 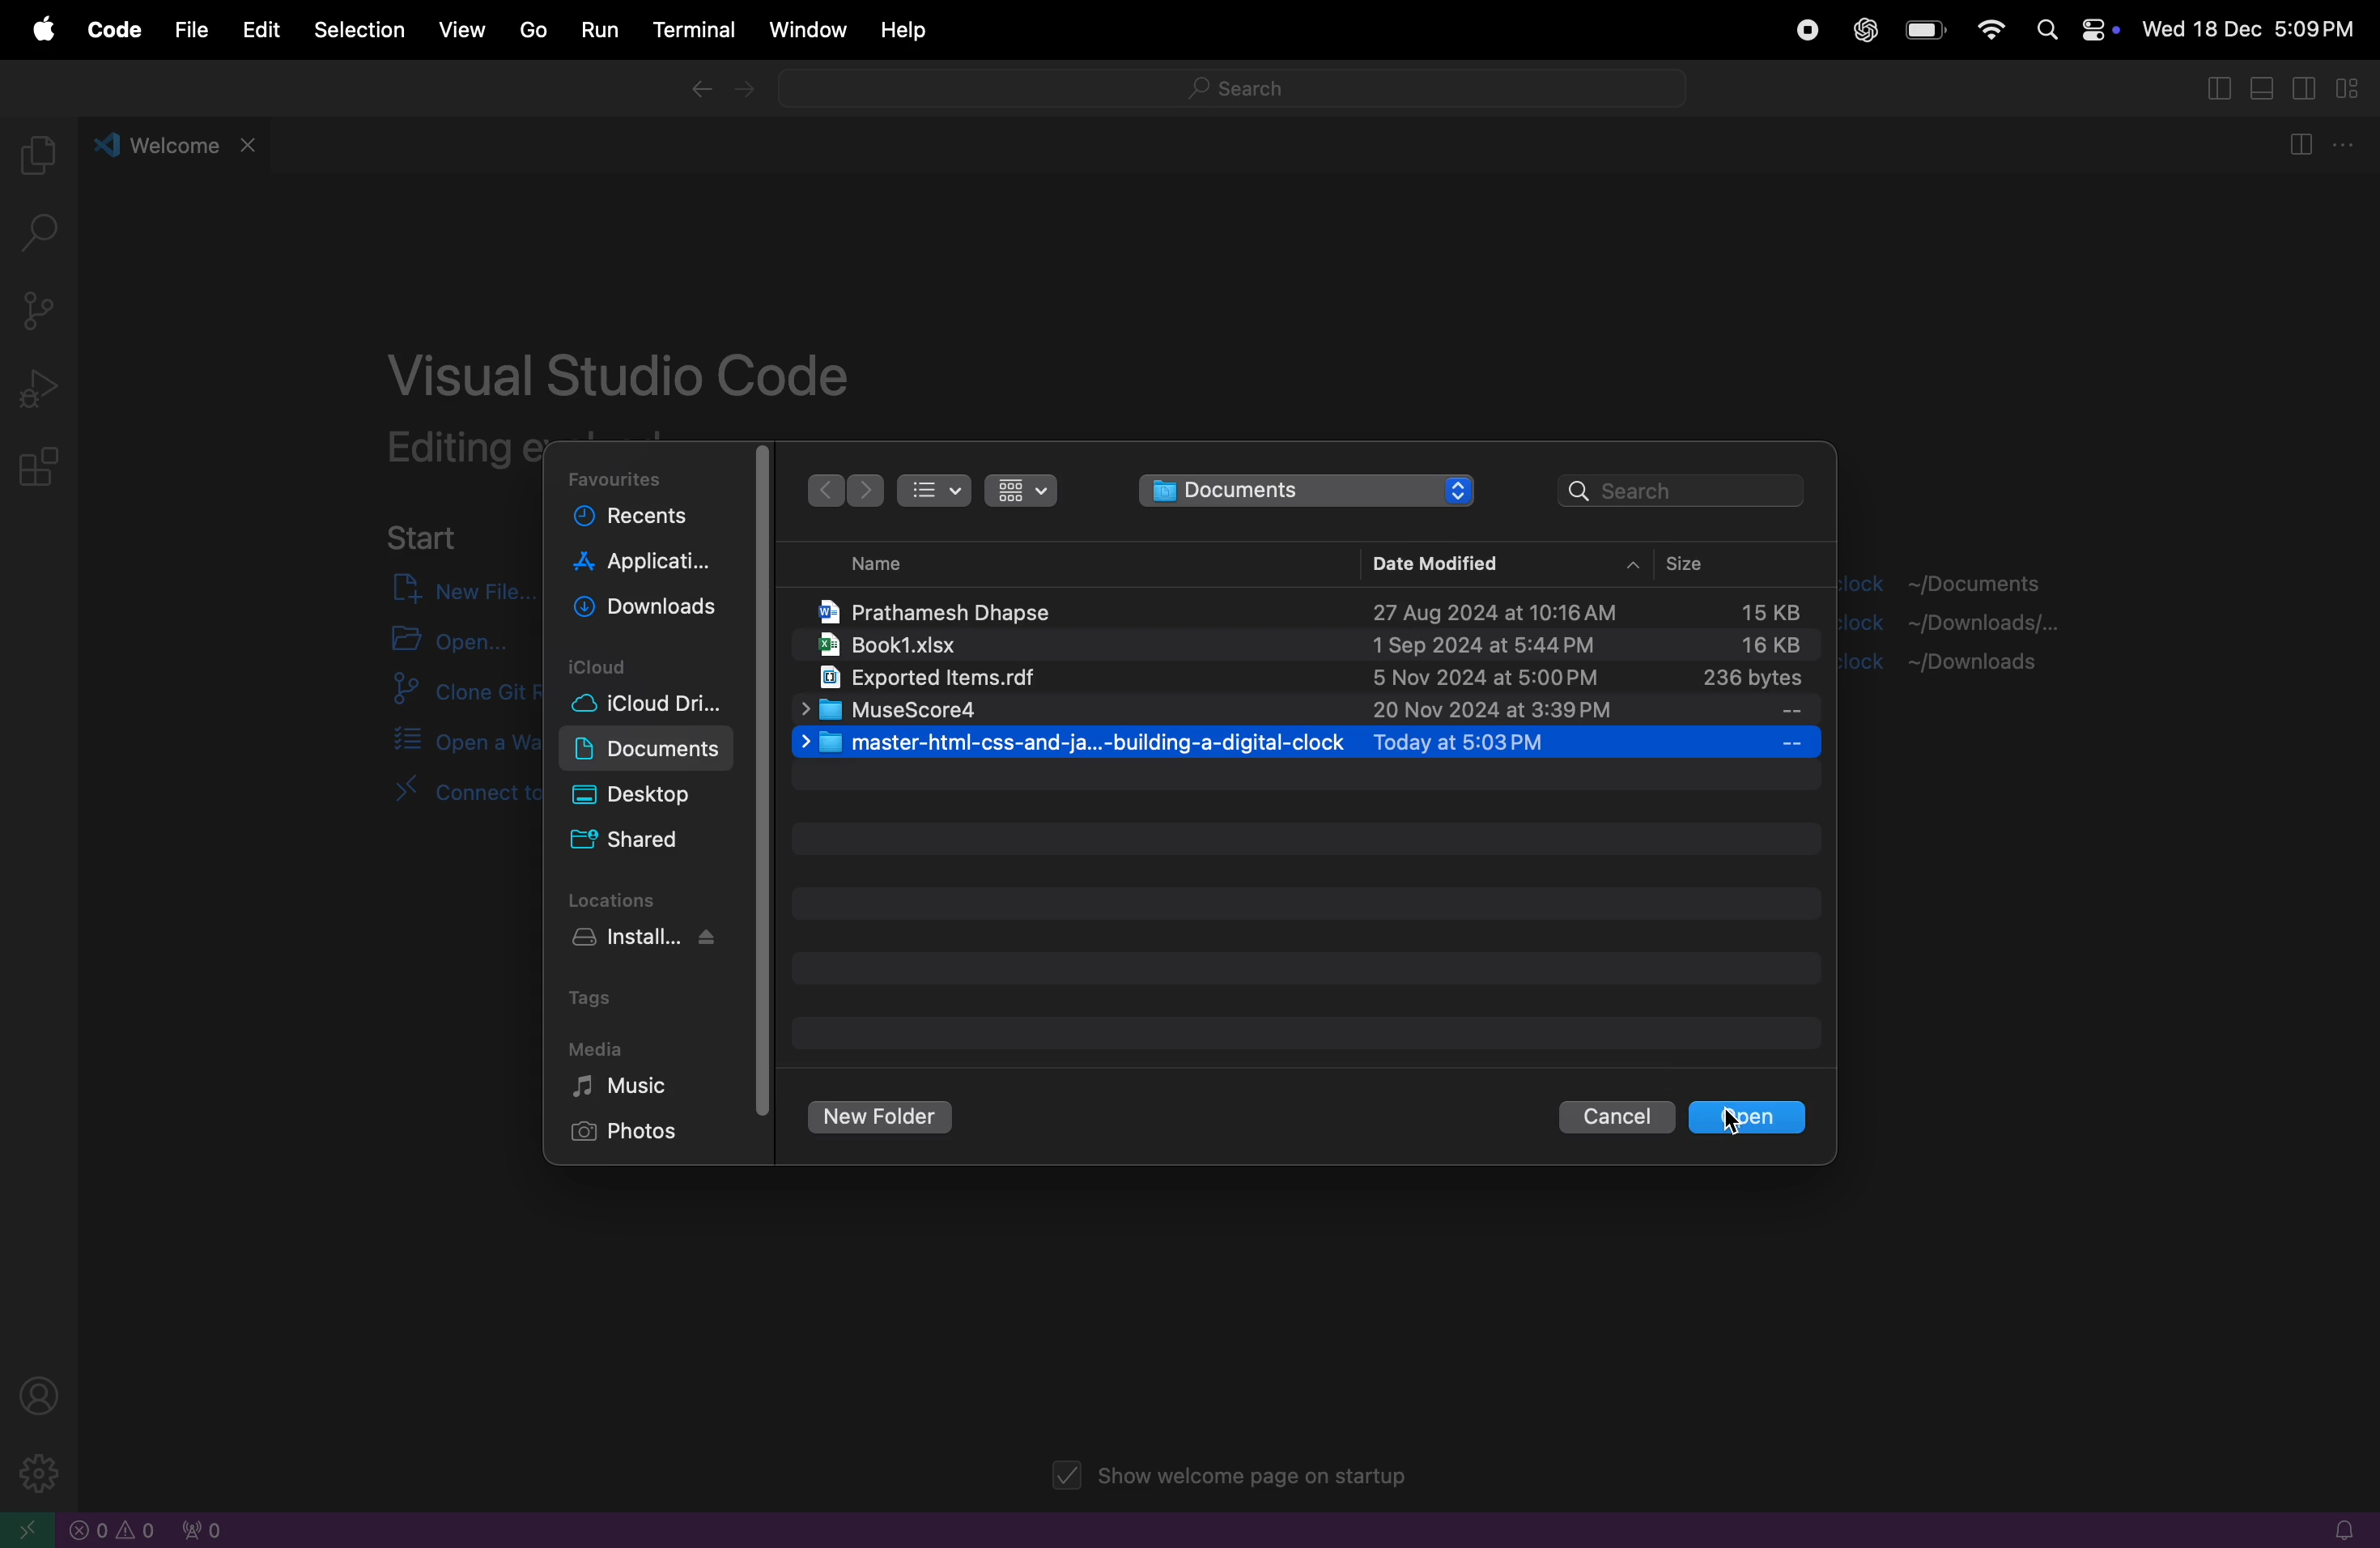 What do you see at coordinates (2073, 28) in the screenshot?
I see `apple widgets` at bounding box center [2073, 28].